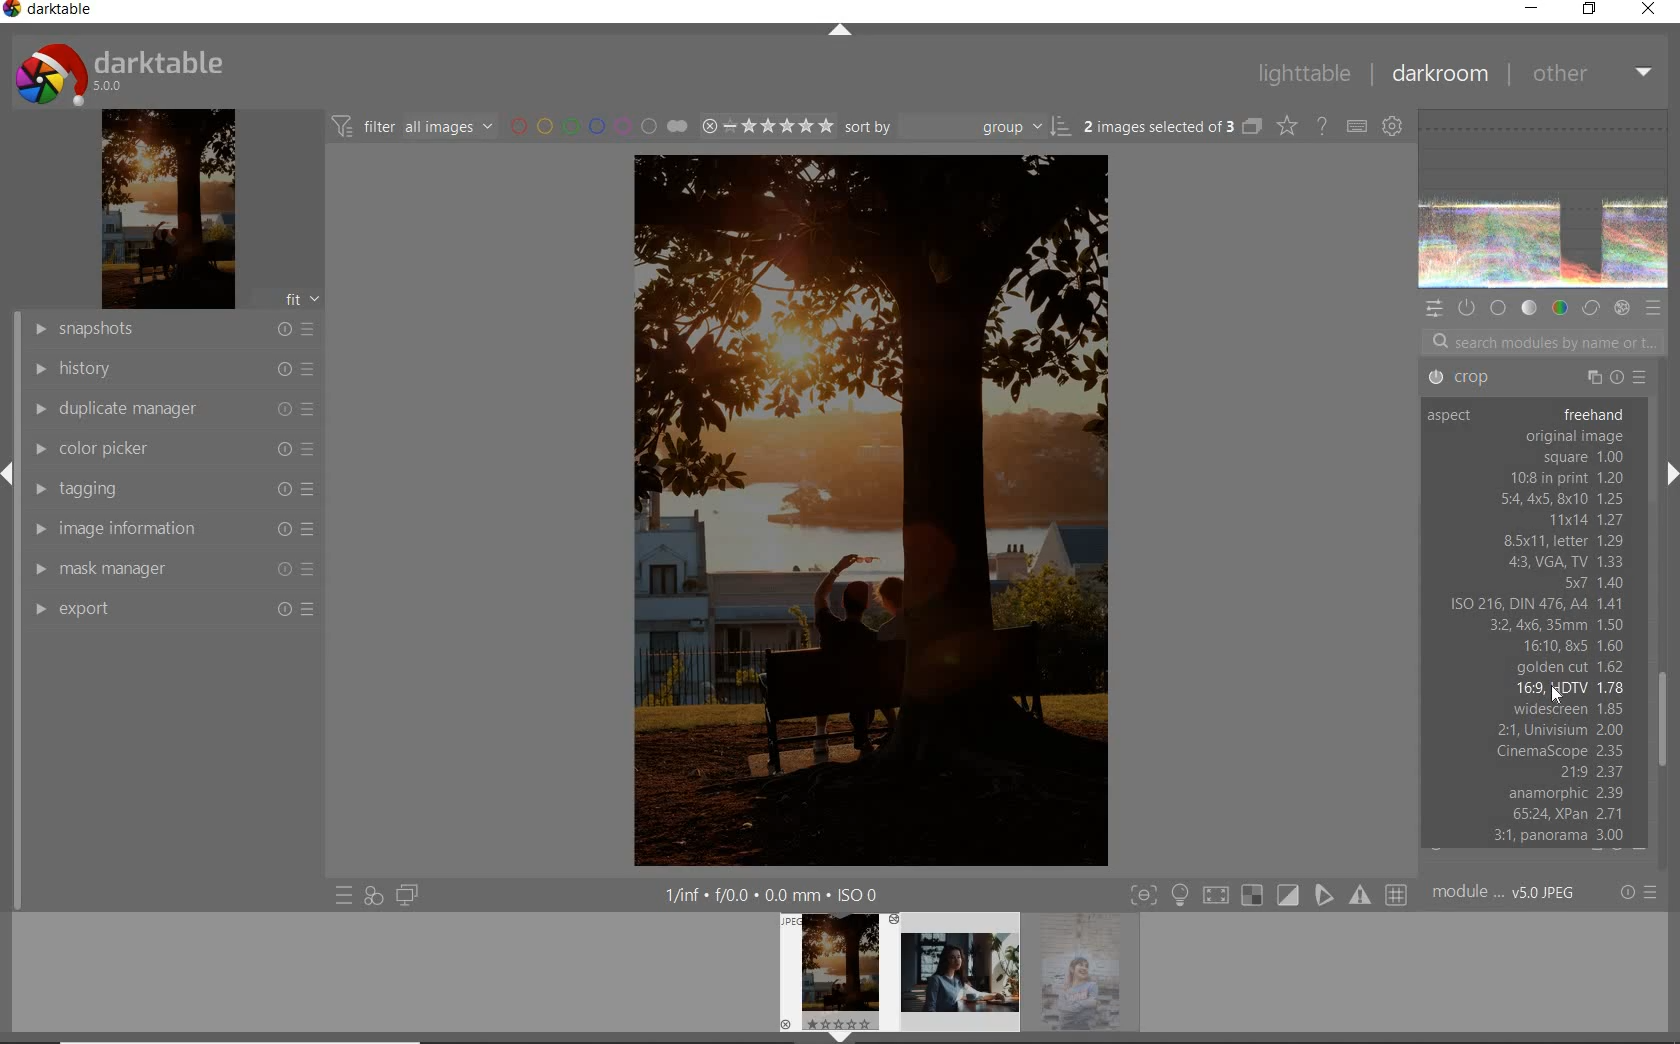  What do you see at coordinates (173, 408) in the screenshot?
I see `duplicate manager` at bounding box center [173, 408].